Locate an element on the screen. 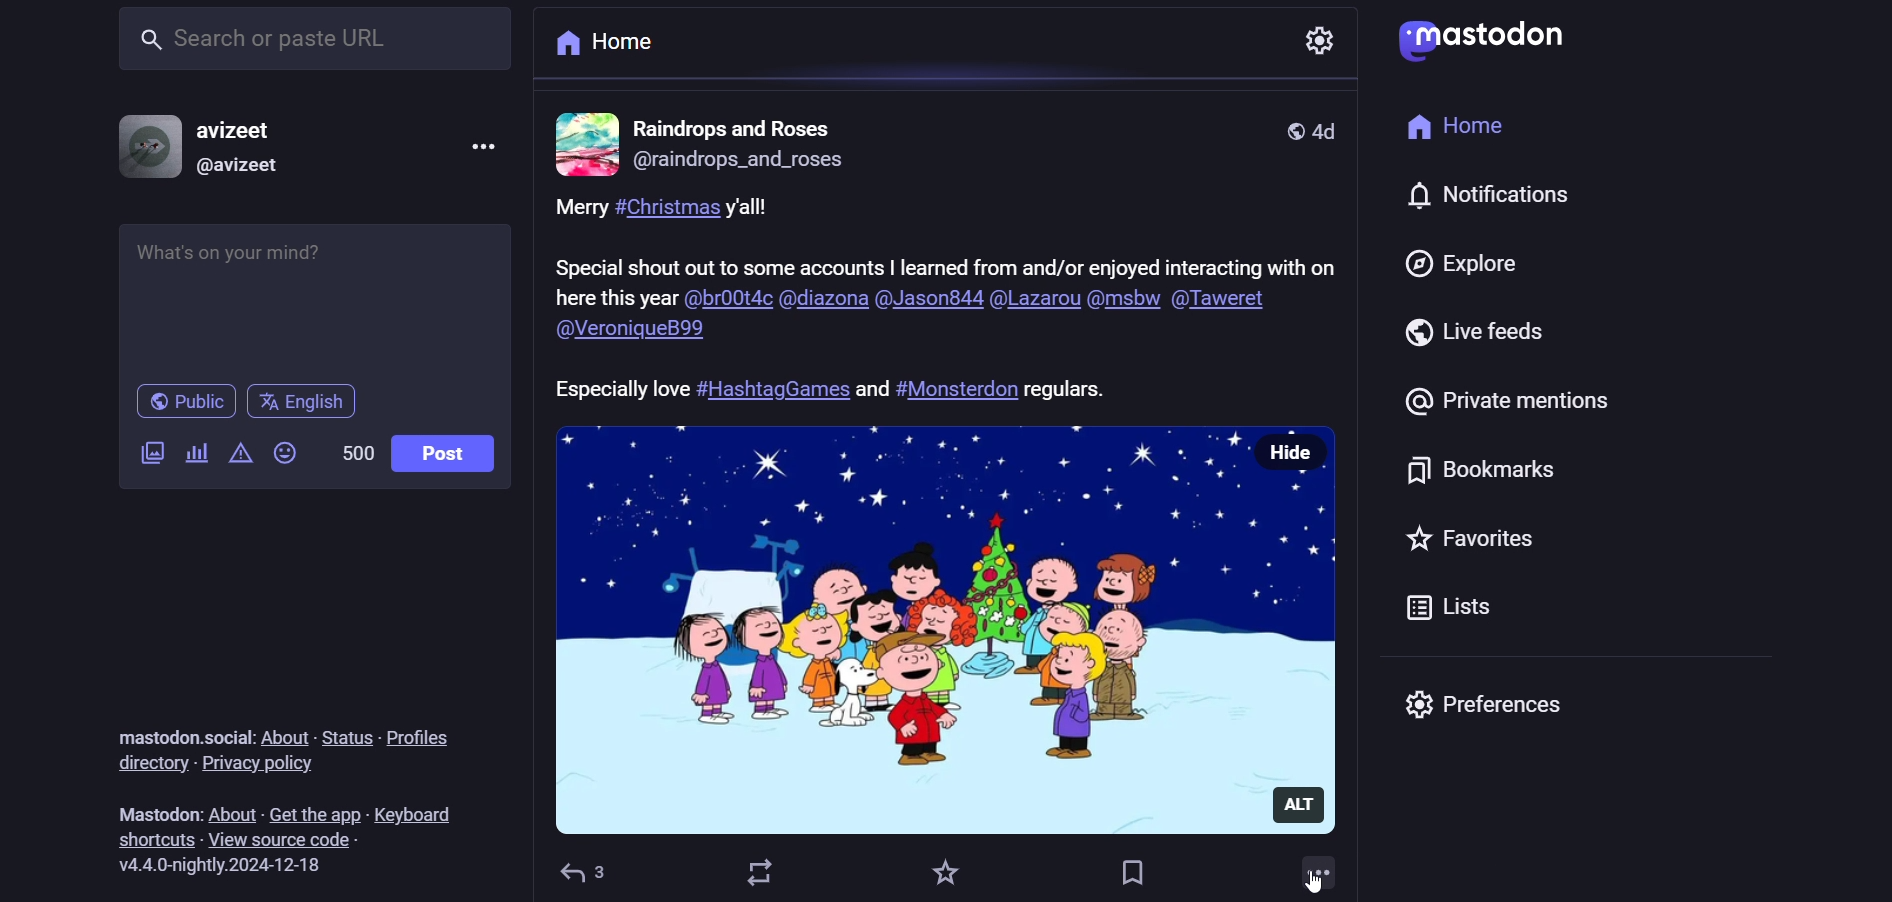 This screenshot has width=1892, height=902. status is located at coordinates (346, 732).